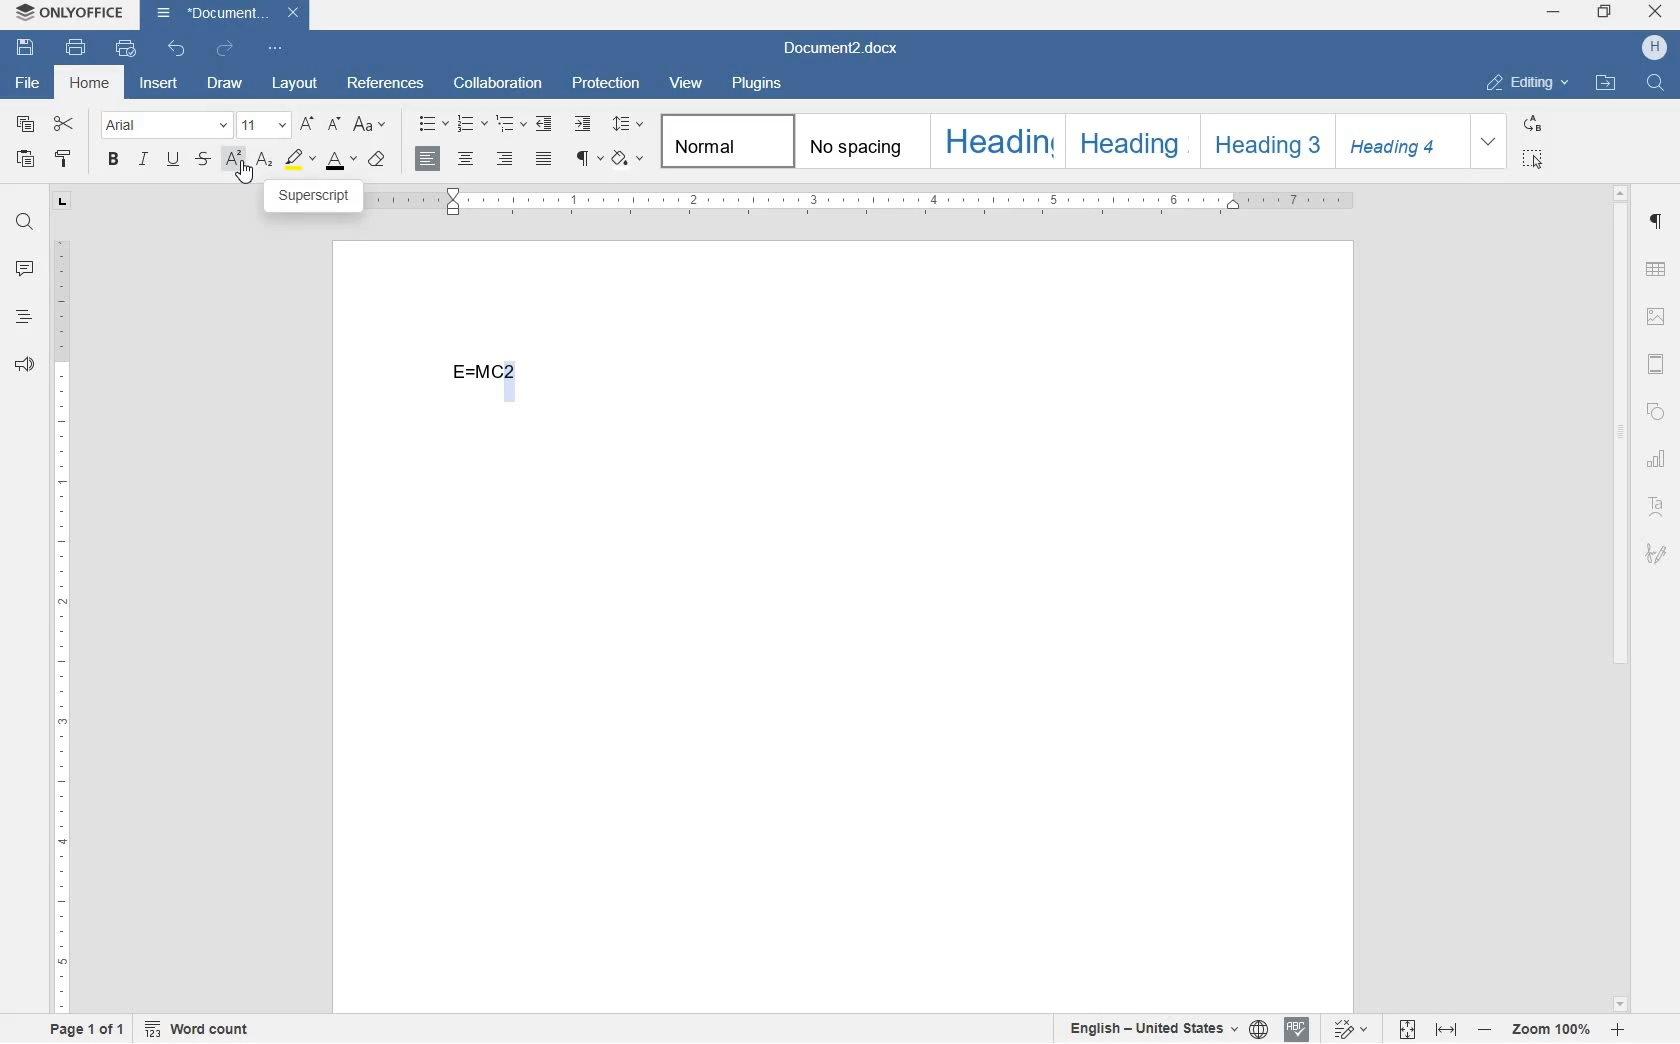 This screenshot has height=1044, width=1680. Describe the element at coordinates (1660, 462) in the screenshot. I see `chart` at that location.